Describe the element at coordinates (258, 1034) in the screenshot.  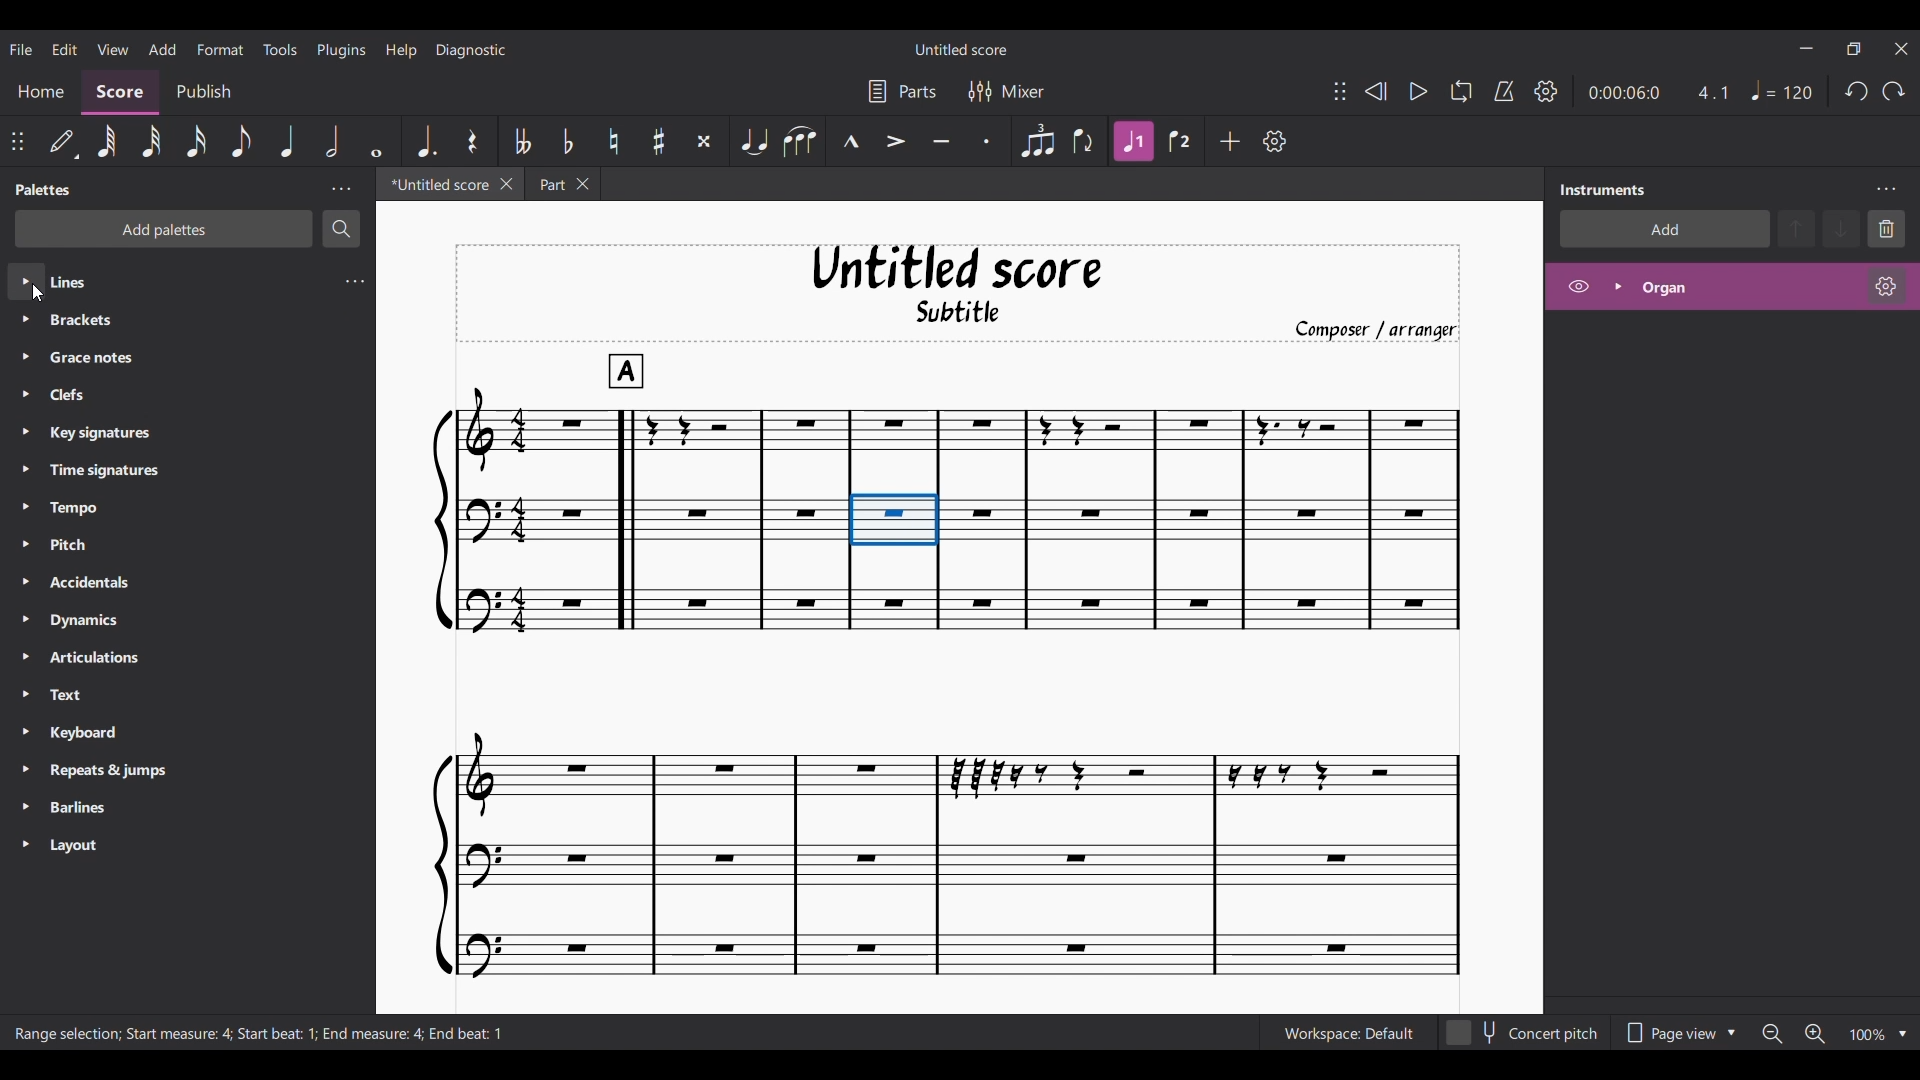
I see `Description of current selection` at that location.